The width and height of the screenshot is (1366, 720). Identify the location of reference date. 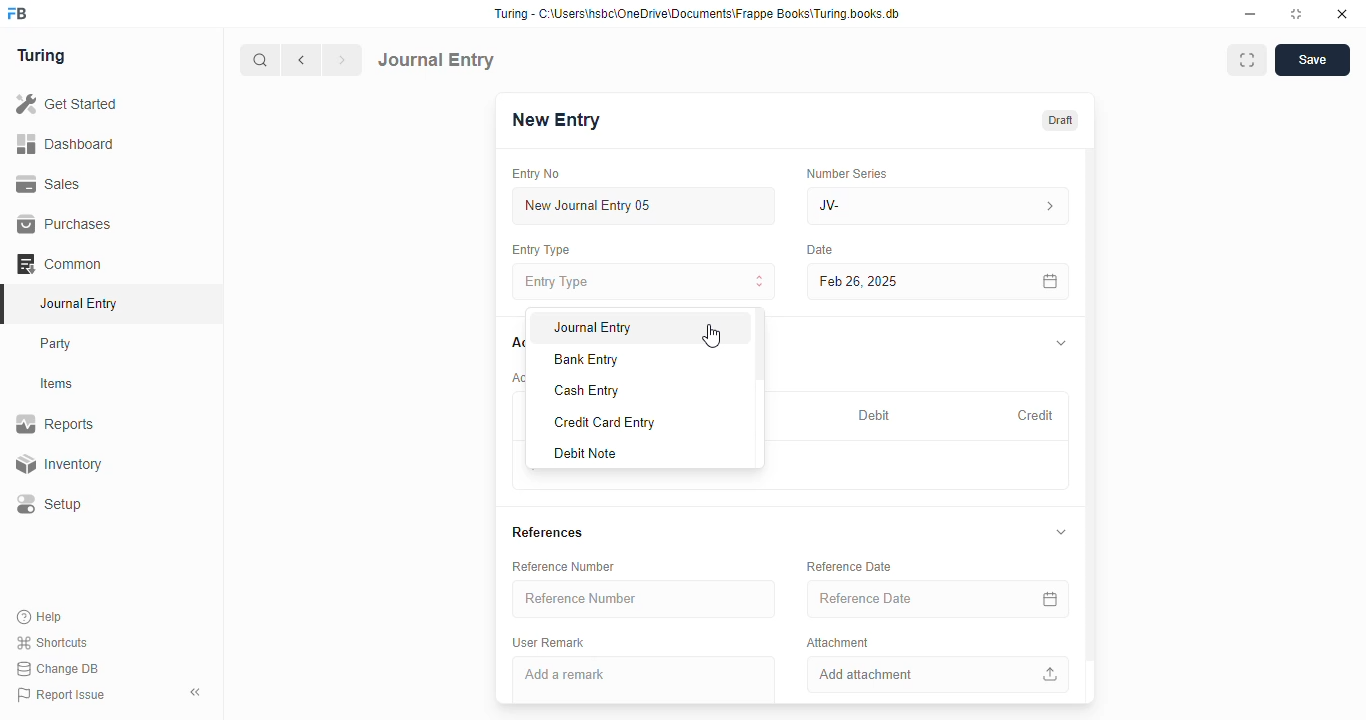
(850, 566).